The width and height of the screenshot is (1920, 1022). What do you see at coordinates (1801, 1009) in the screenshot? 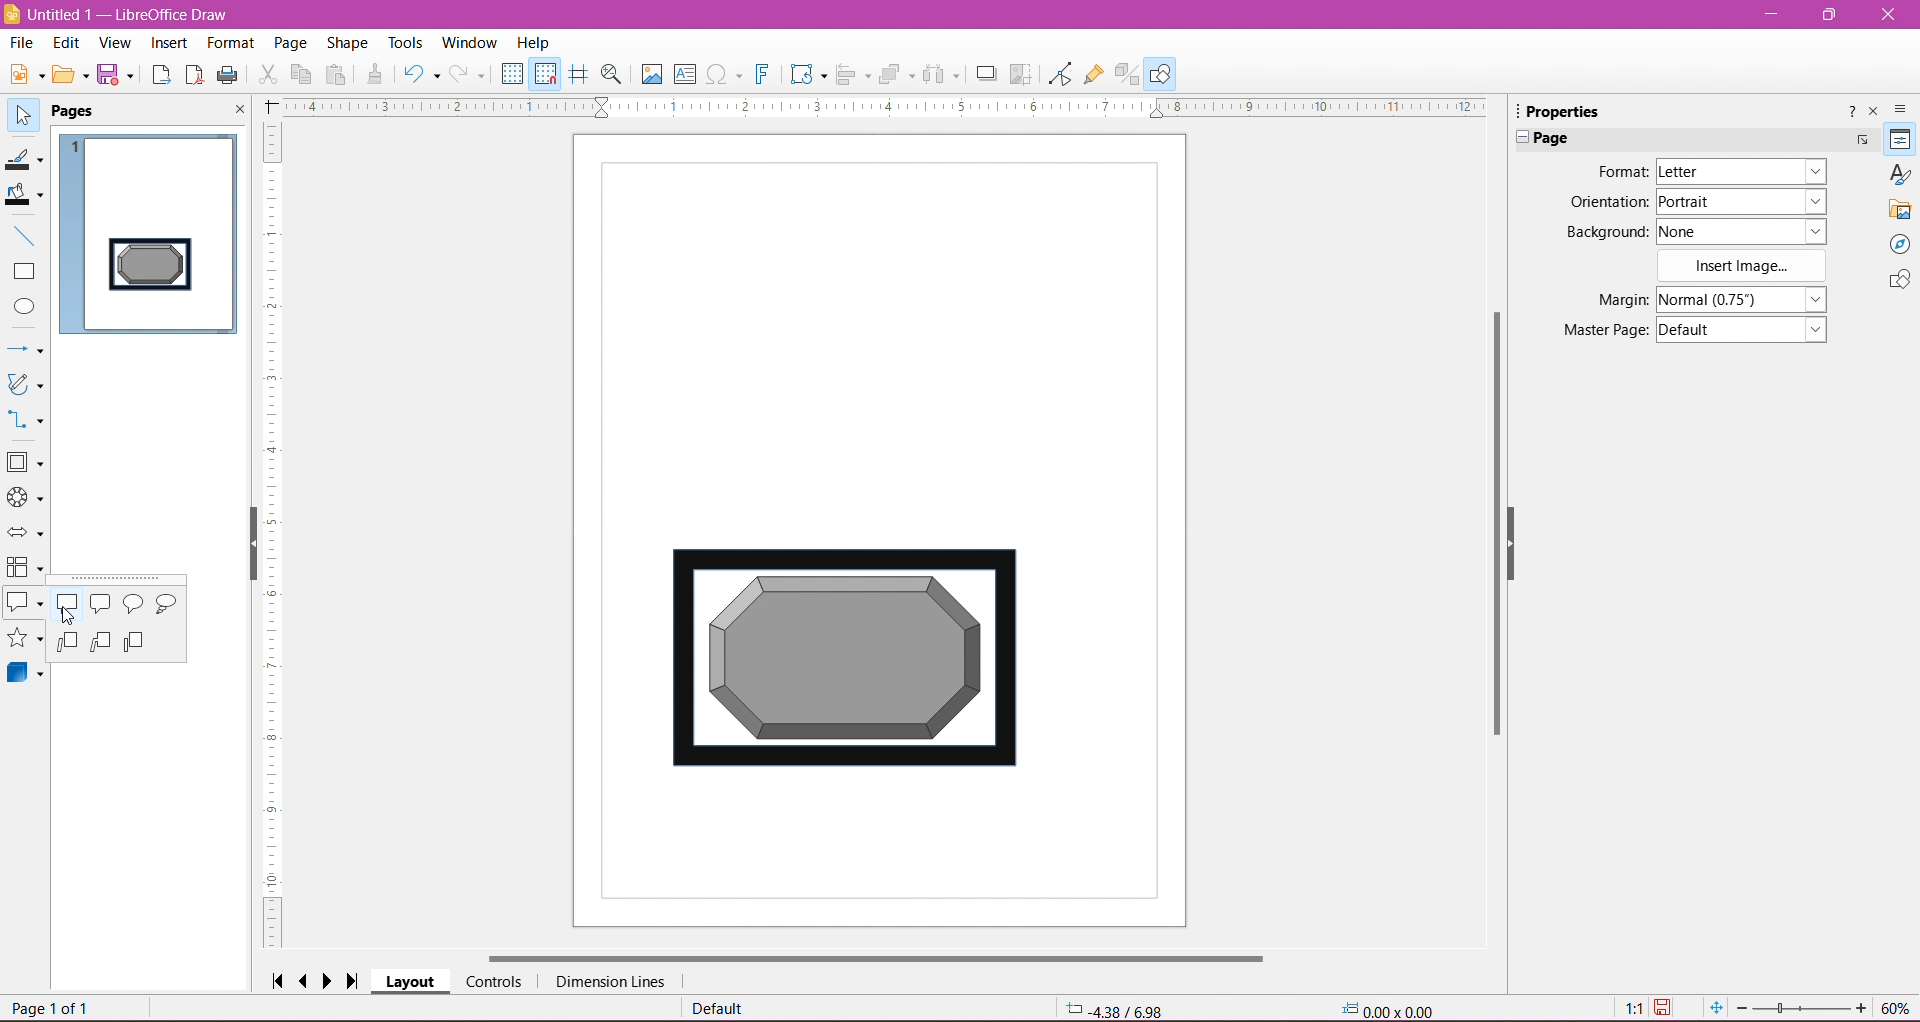
I see `slider` at bounding box center [1801, 1009].